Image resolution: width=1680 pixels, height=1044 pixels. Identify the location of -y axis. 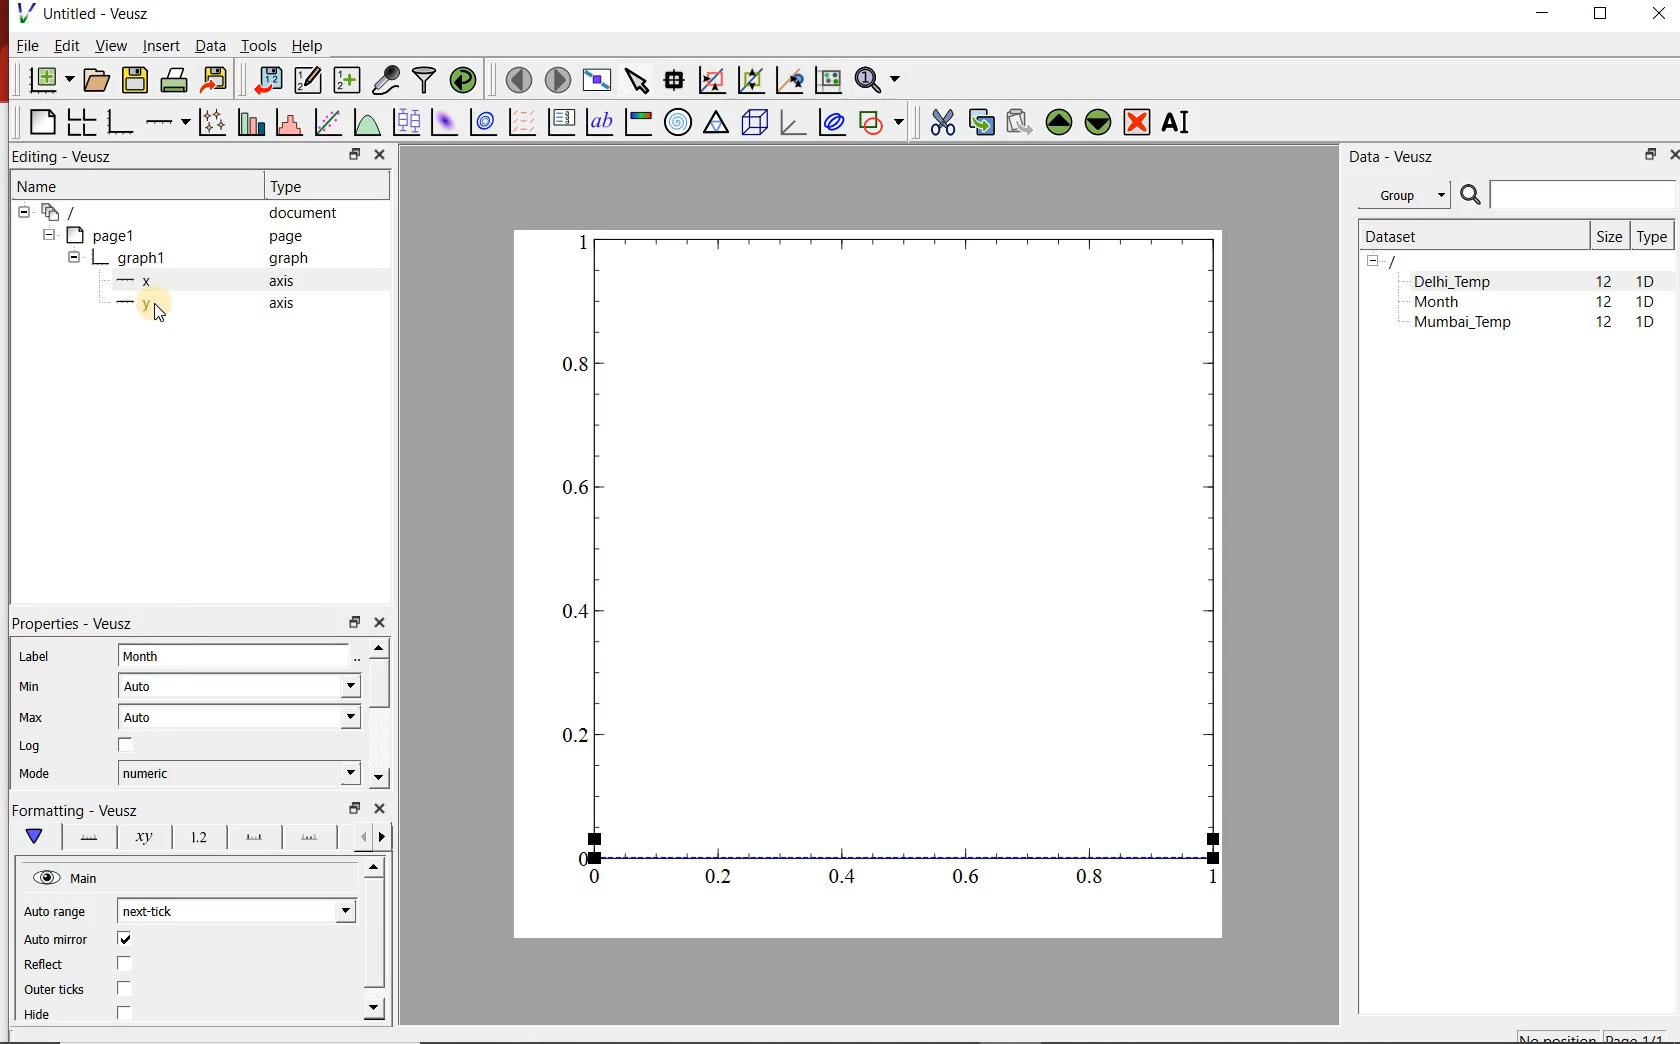
(197, 305).